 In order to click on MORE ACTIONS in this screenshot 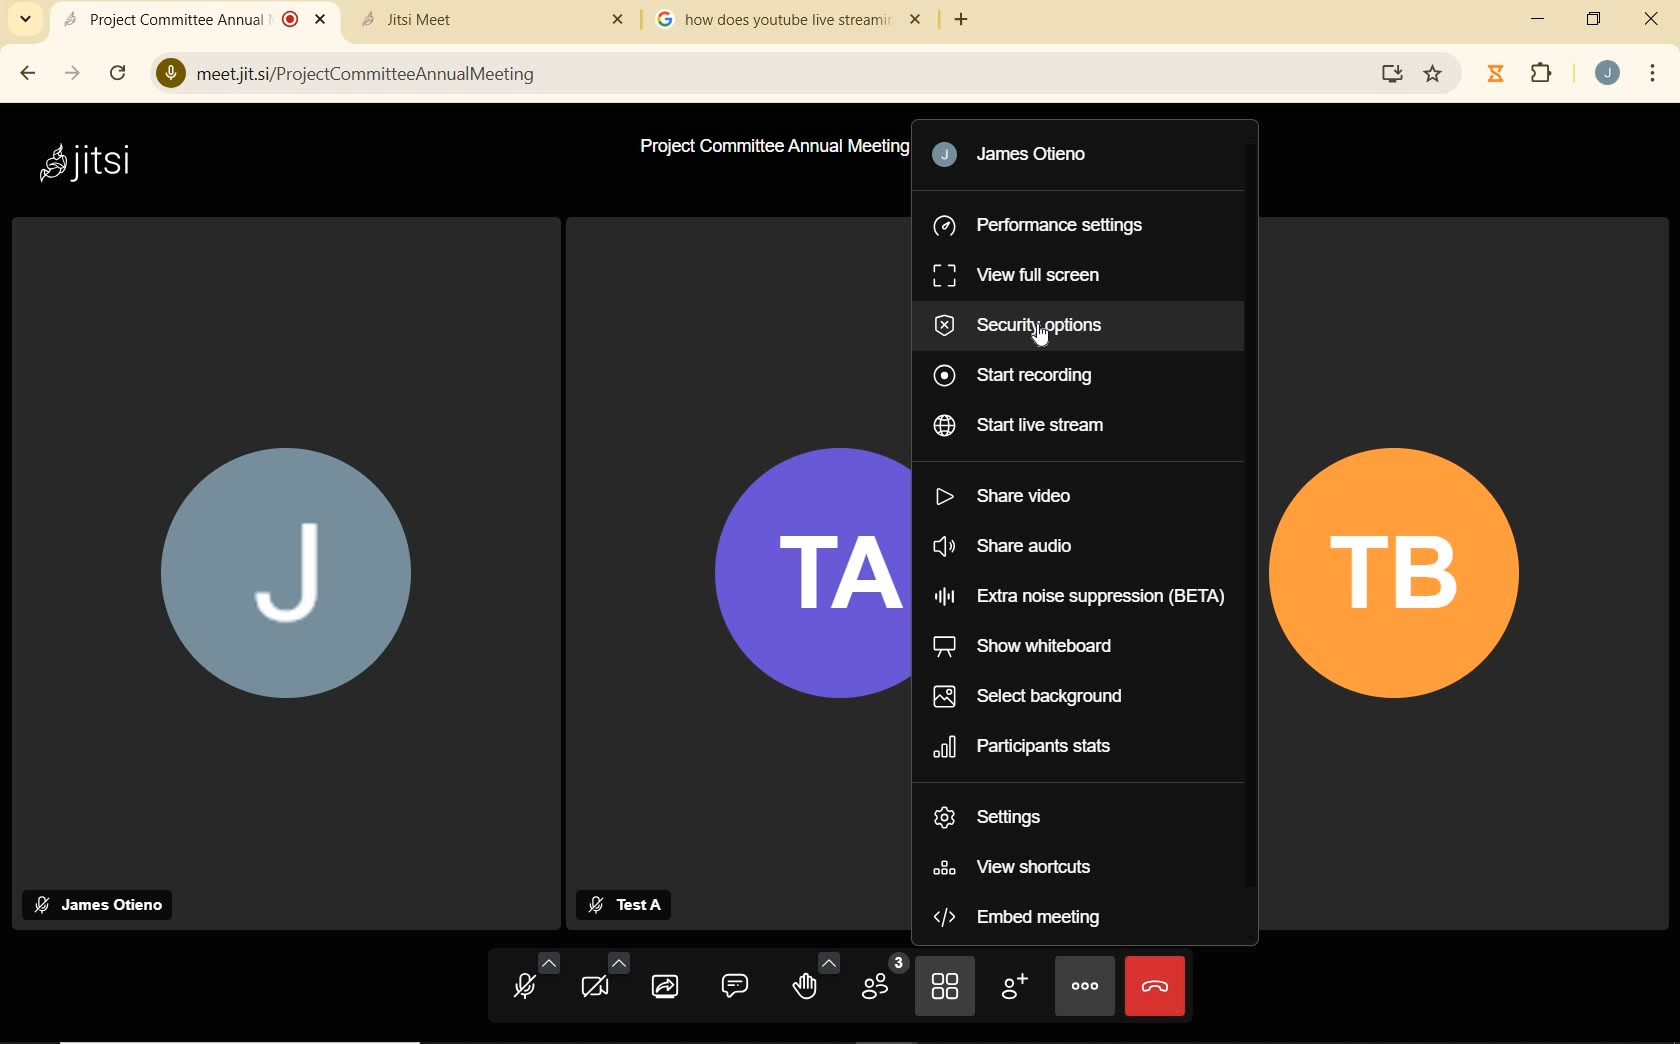, I will do `click(1084, 990)`.